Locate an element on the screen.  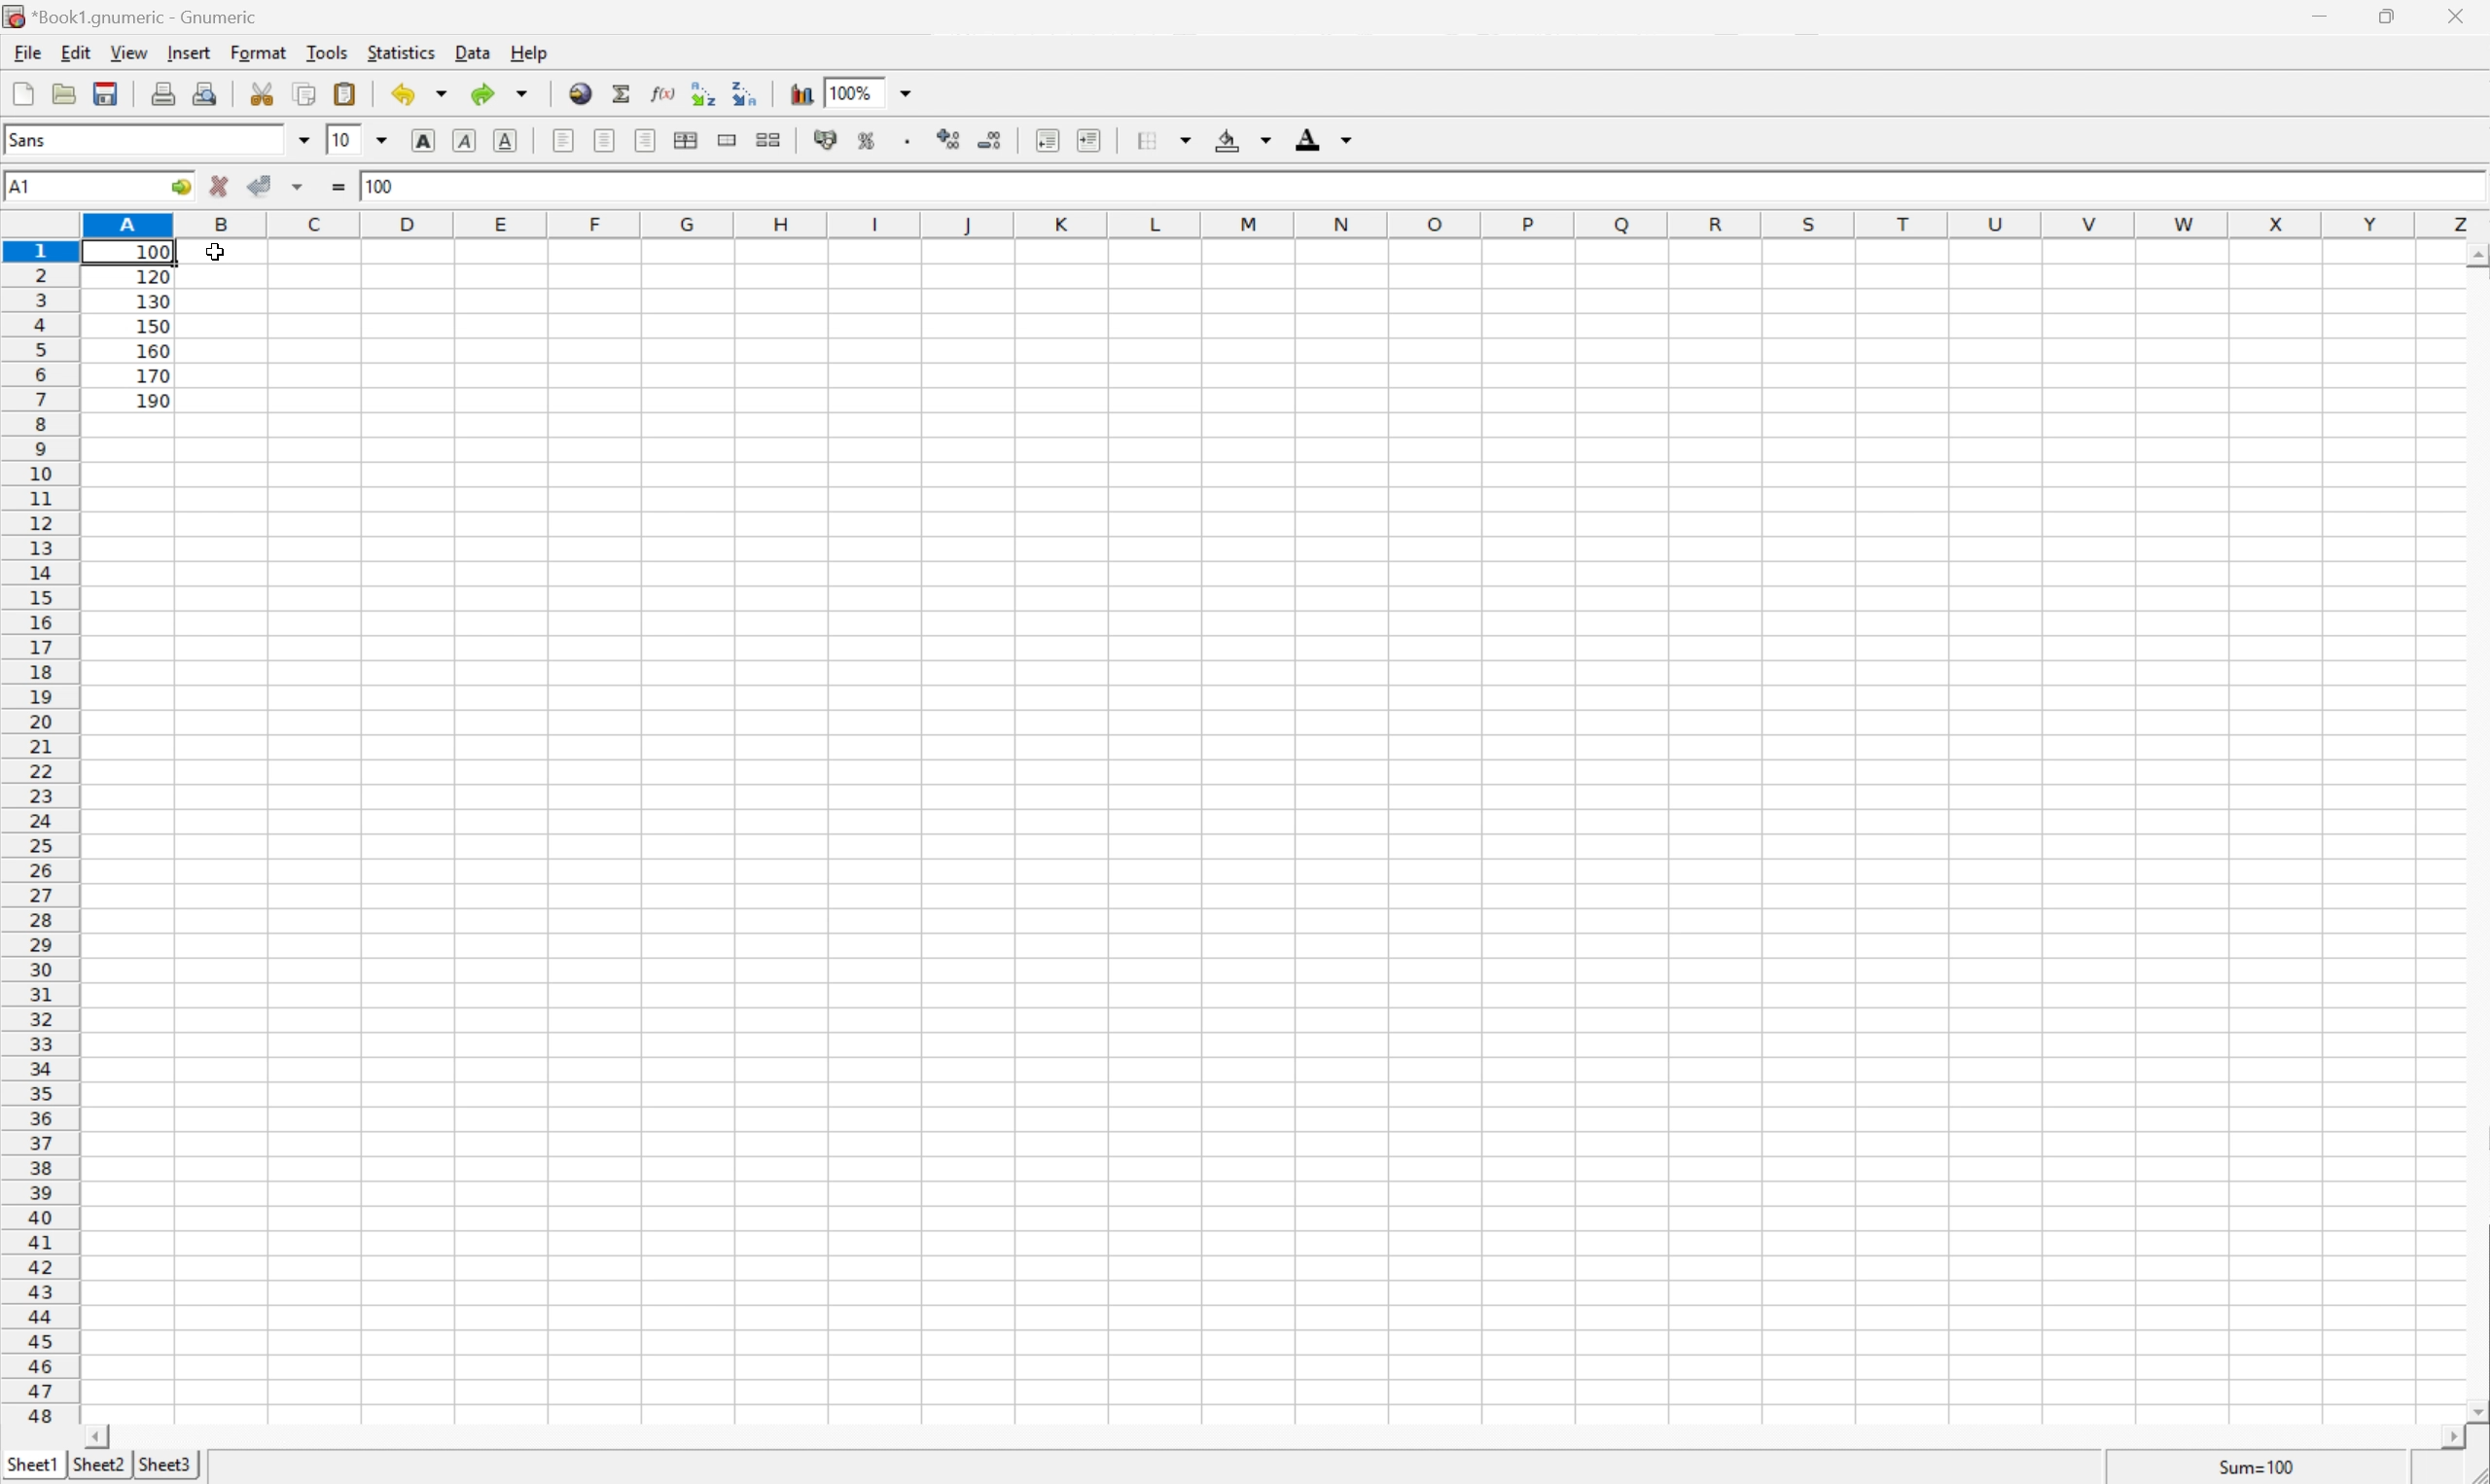
Sheet2 is located at coordinates (100, 1465).